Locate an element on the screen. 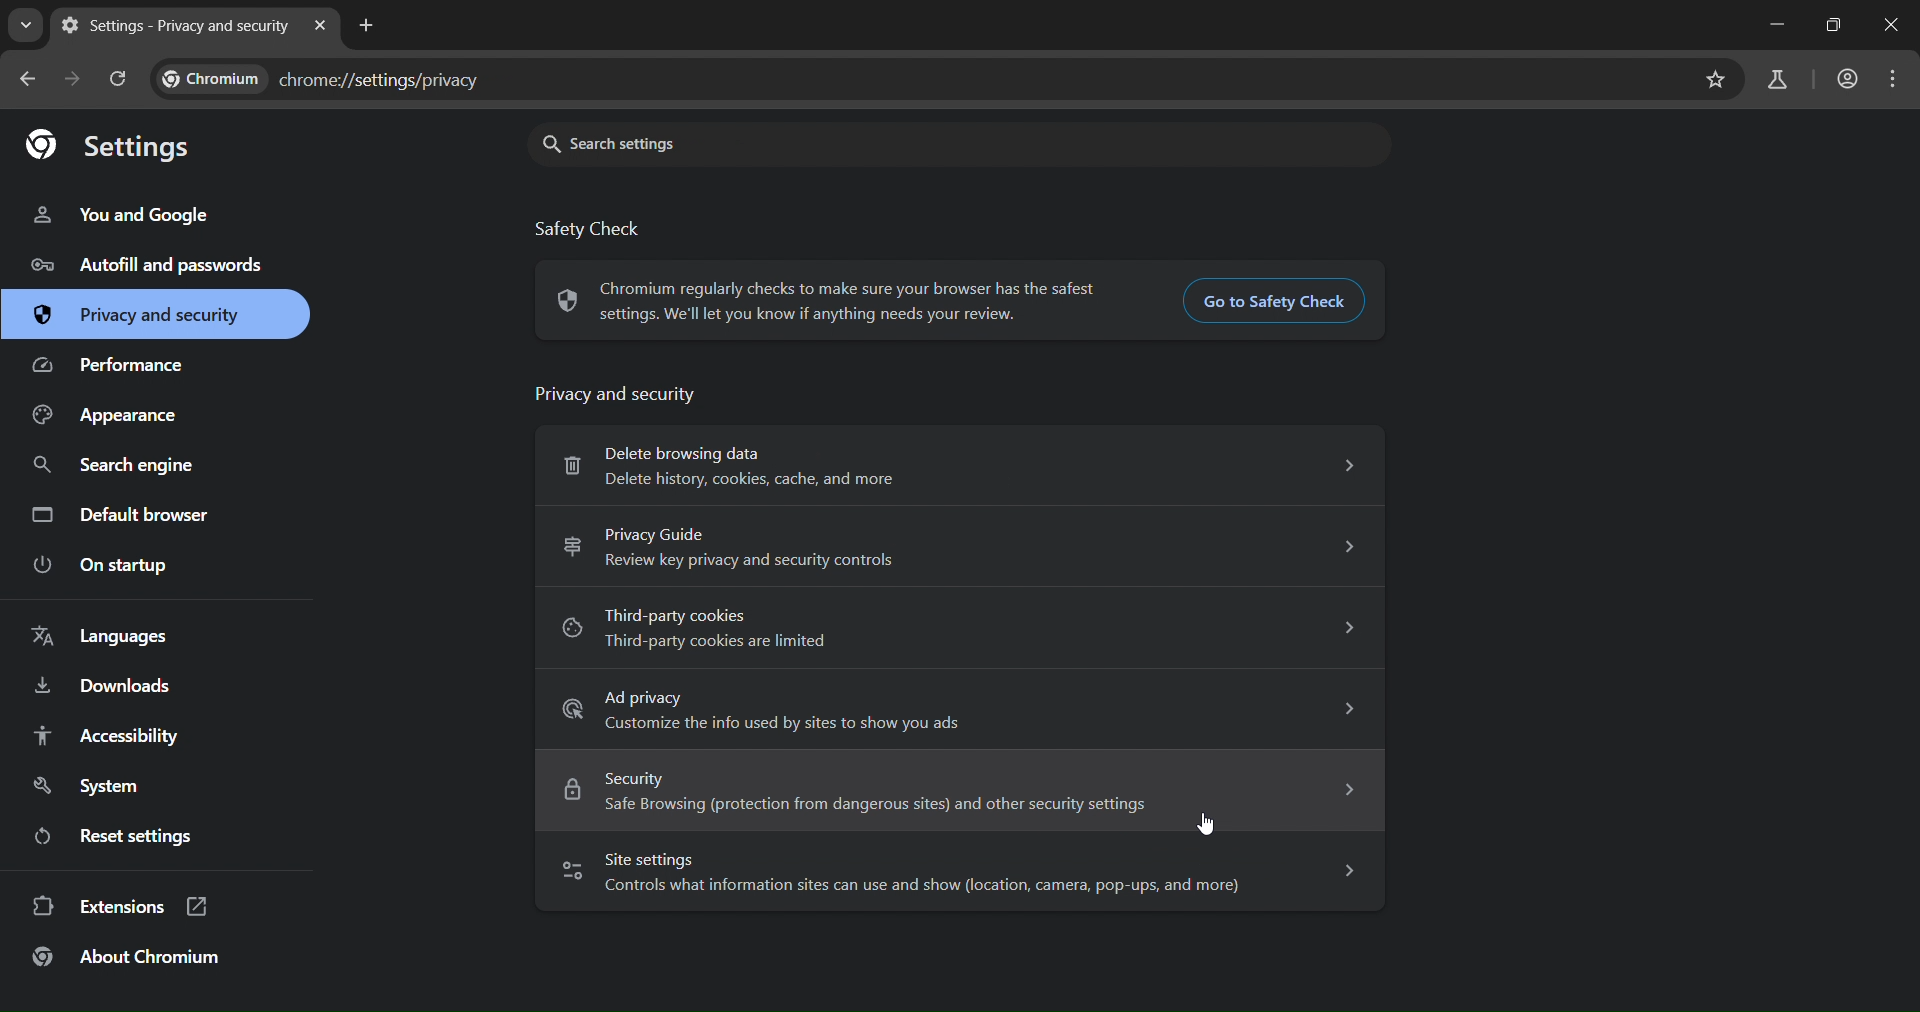  Third-party cookies
Third-party cookies are limited is located at coordinates (958, 630).